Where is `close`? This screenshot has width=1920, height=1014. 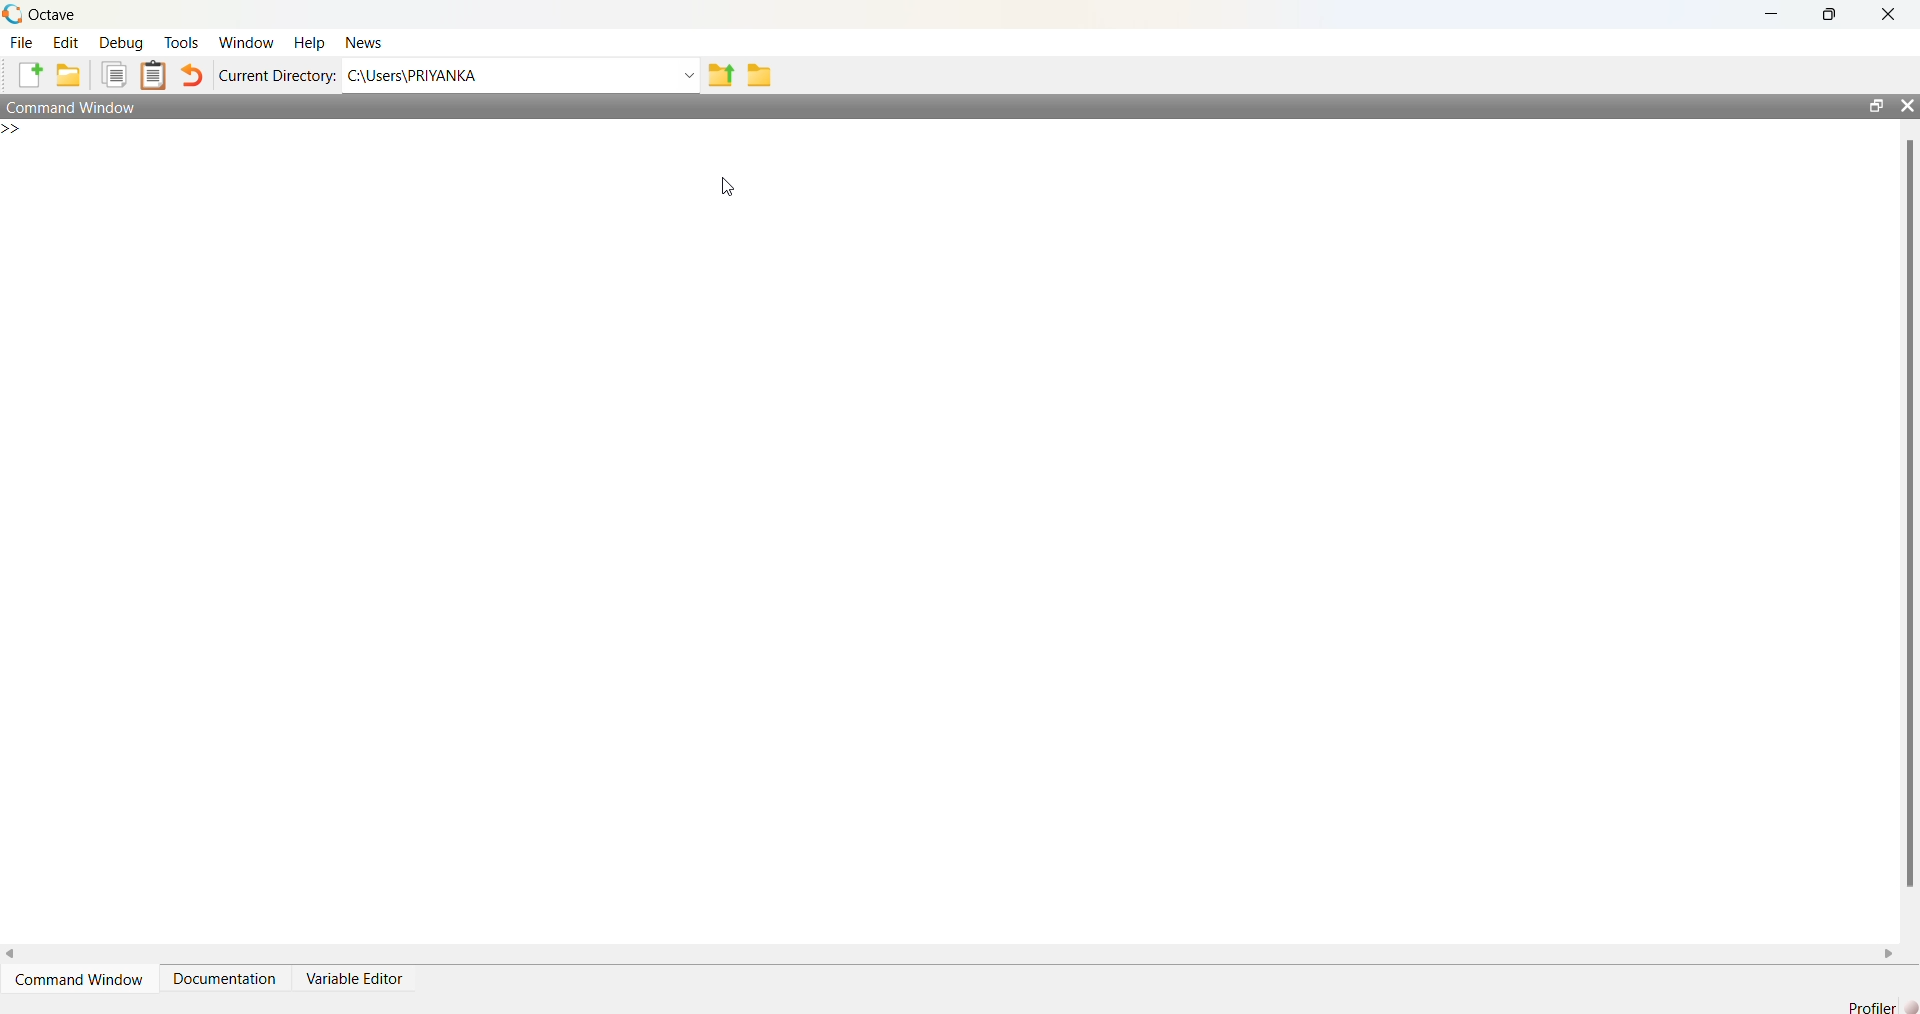
close is located at coordinates (1907, 105).